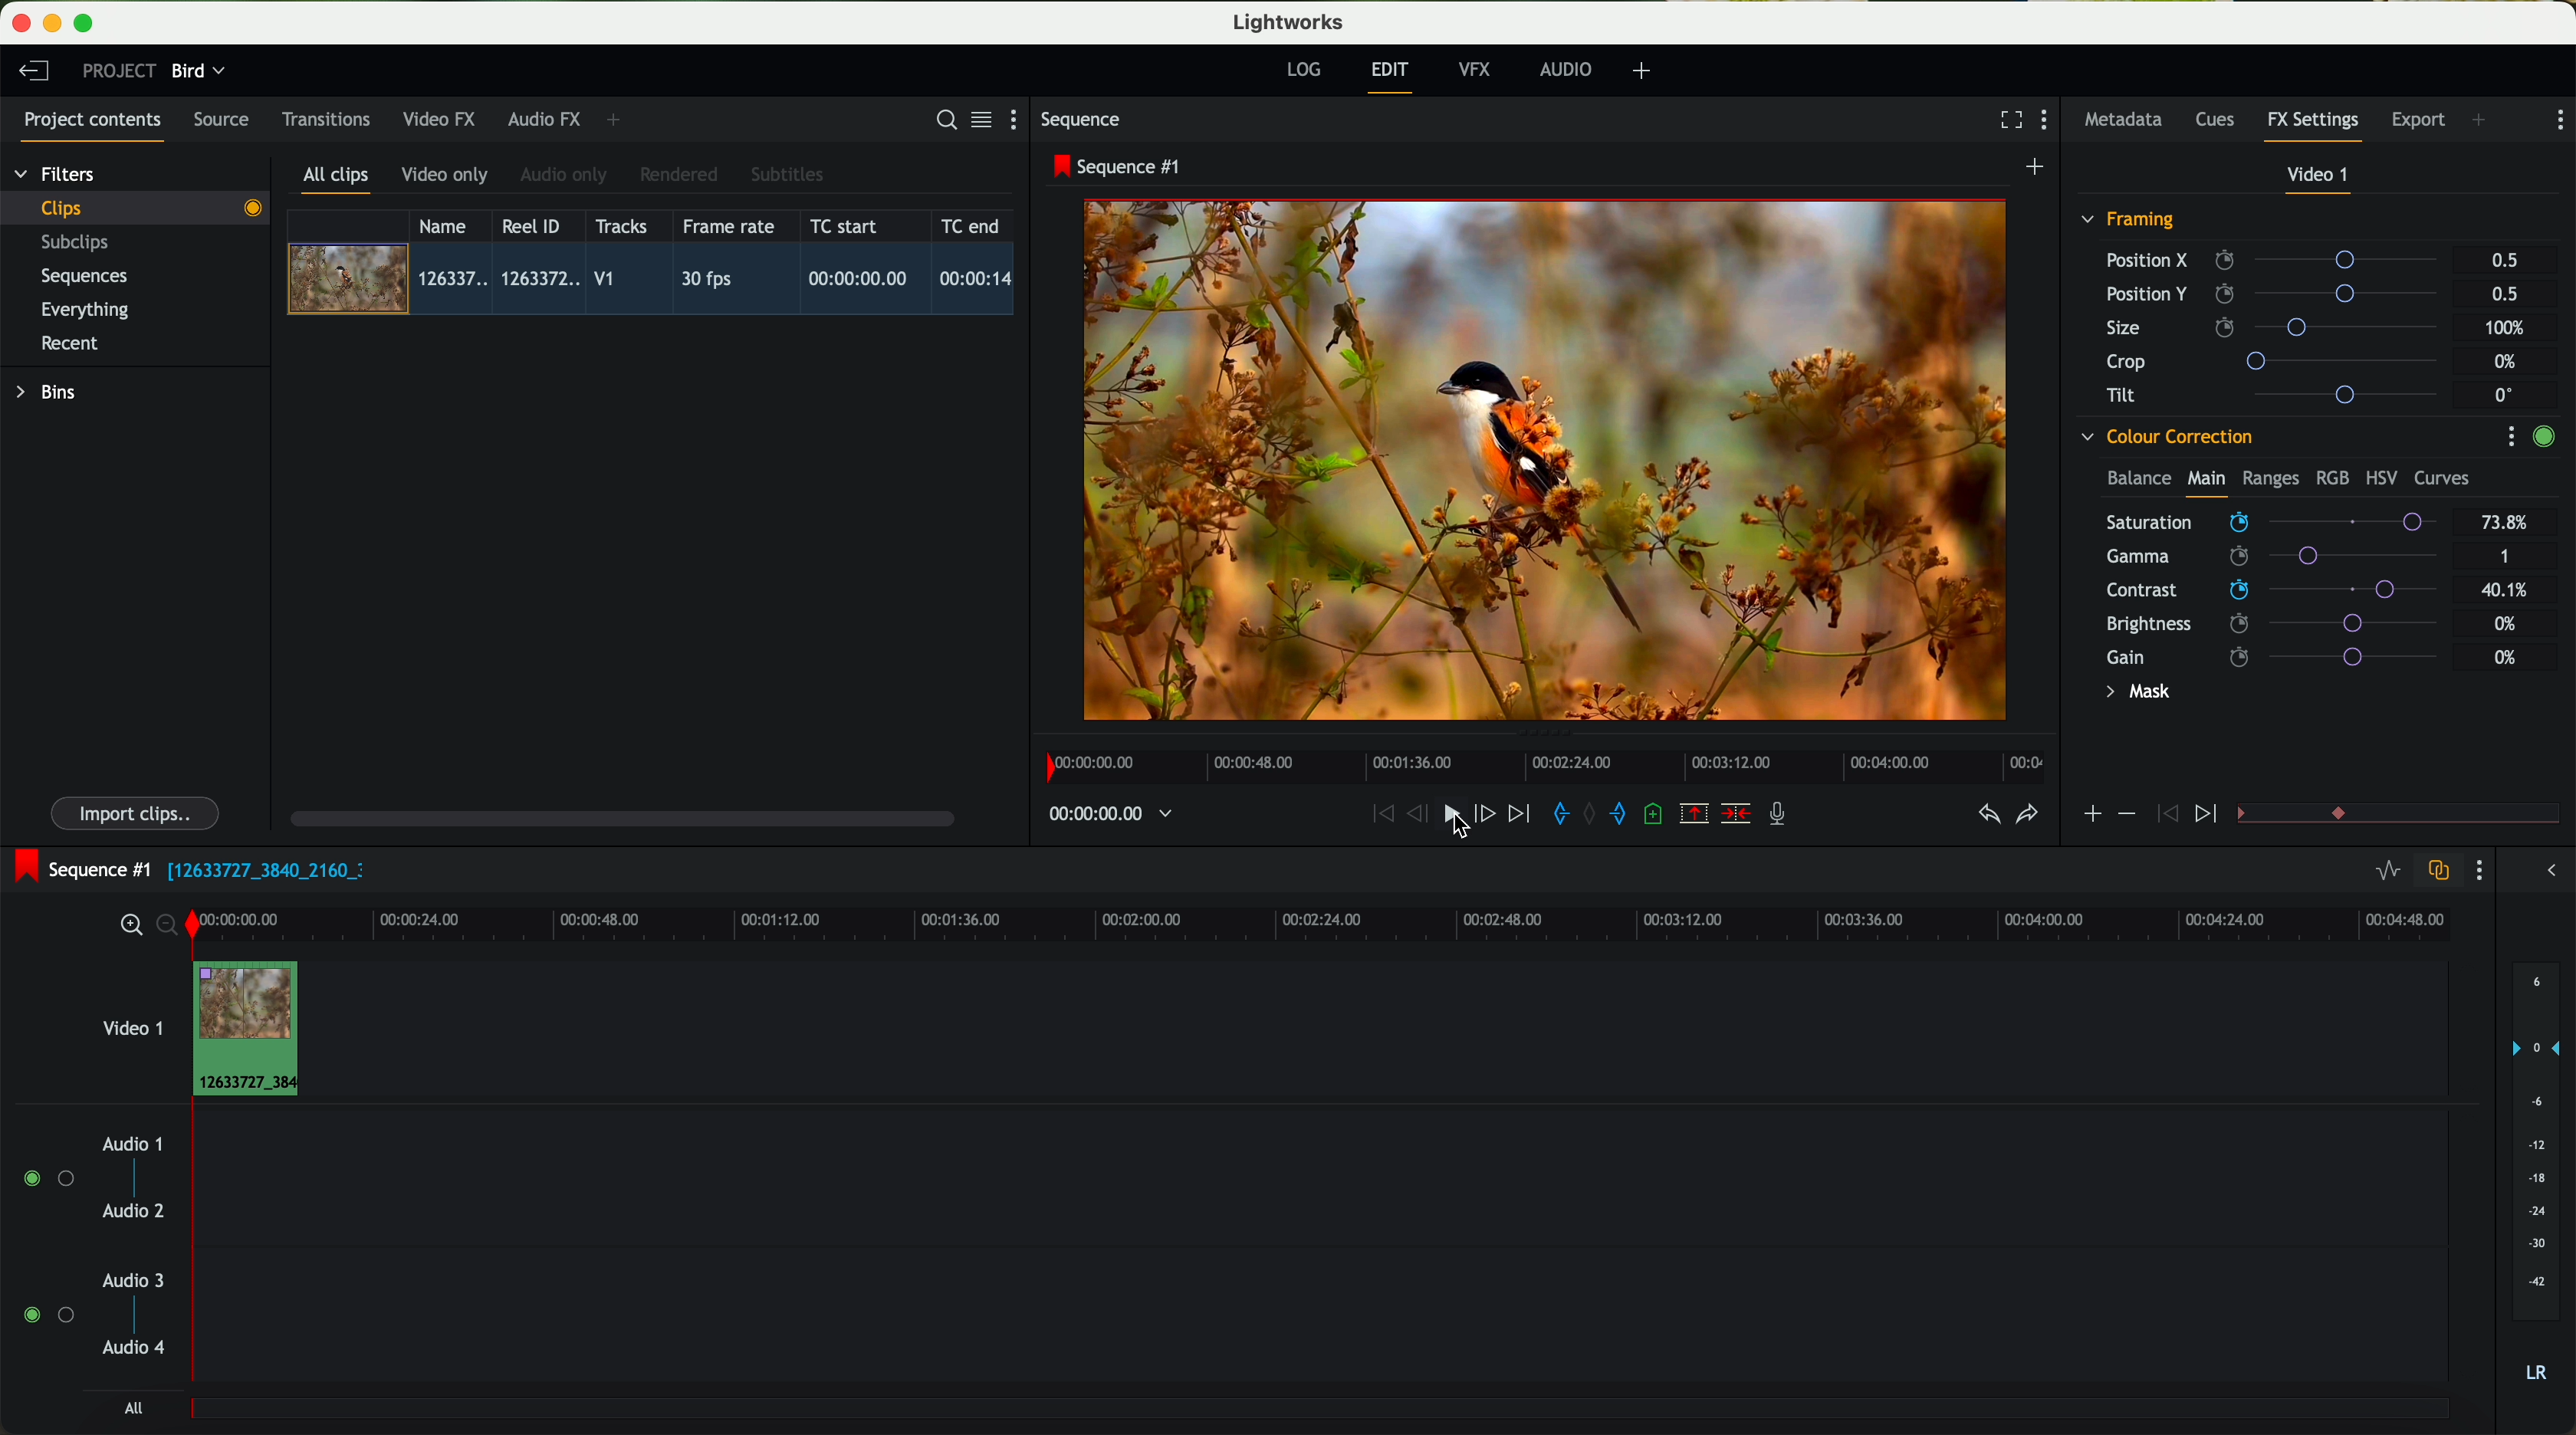 Image resolution: width=2576 pixels, height=1435 pixels. I want to click on toggle audio levels editing, so click(2387, 873).